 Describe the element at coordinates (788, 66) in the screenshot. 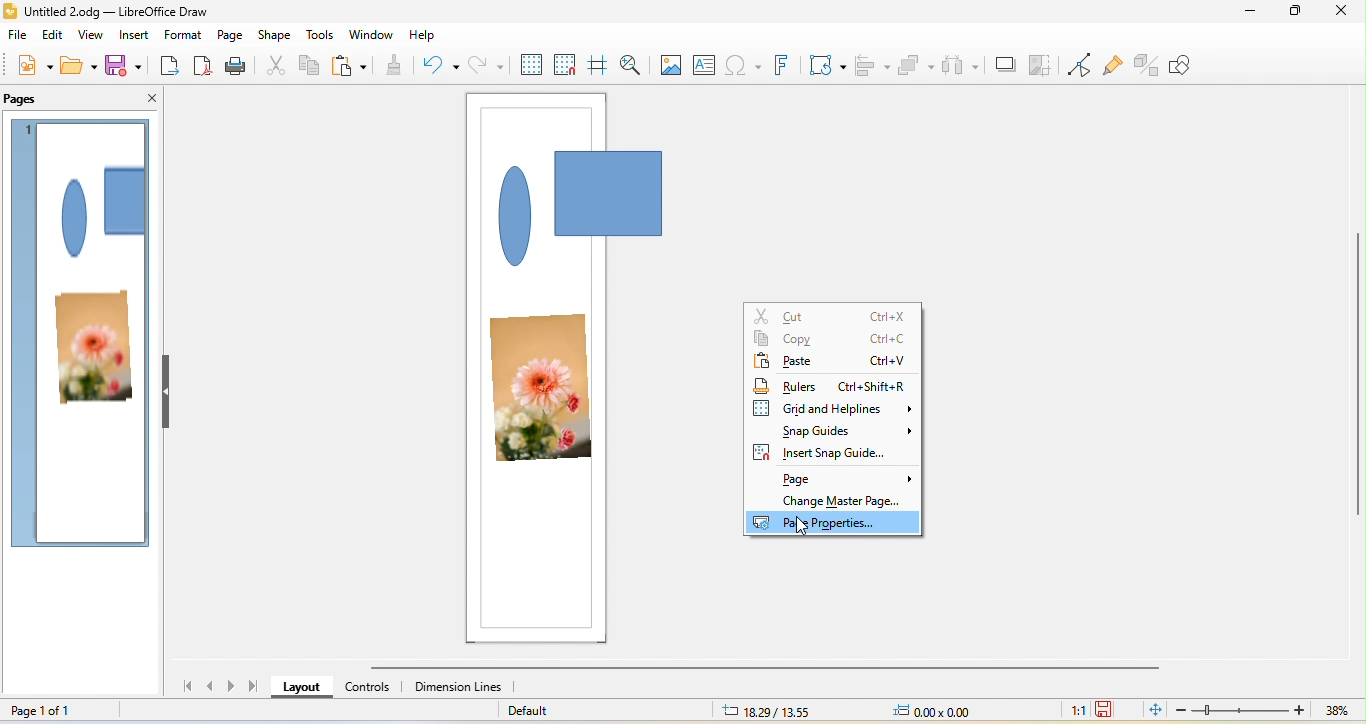

I see `fontwork text` at that location.